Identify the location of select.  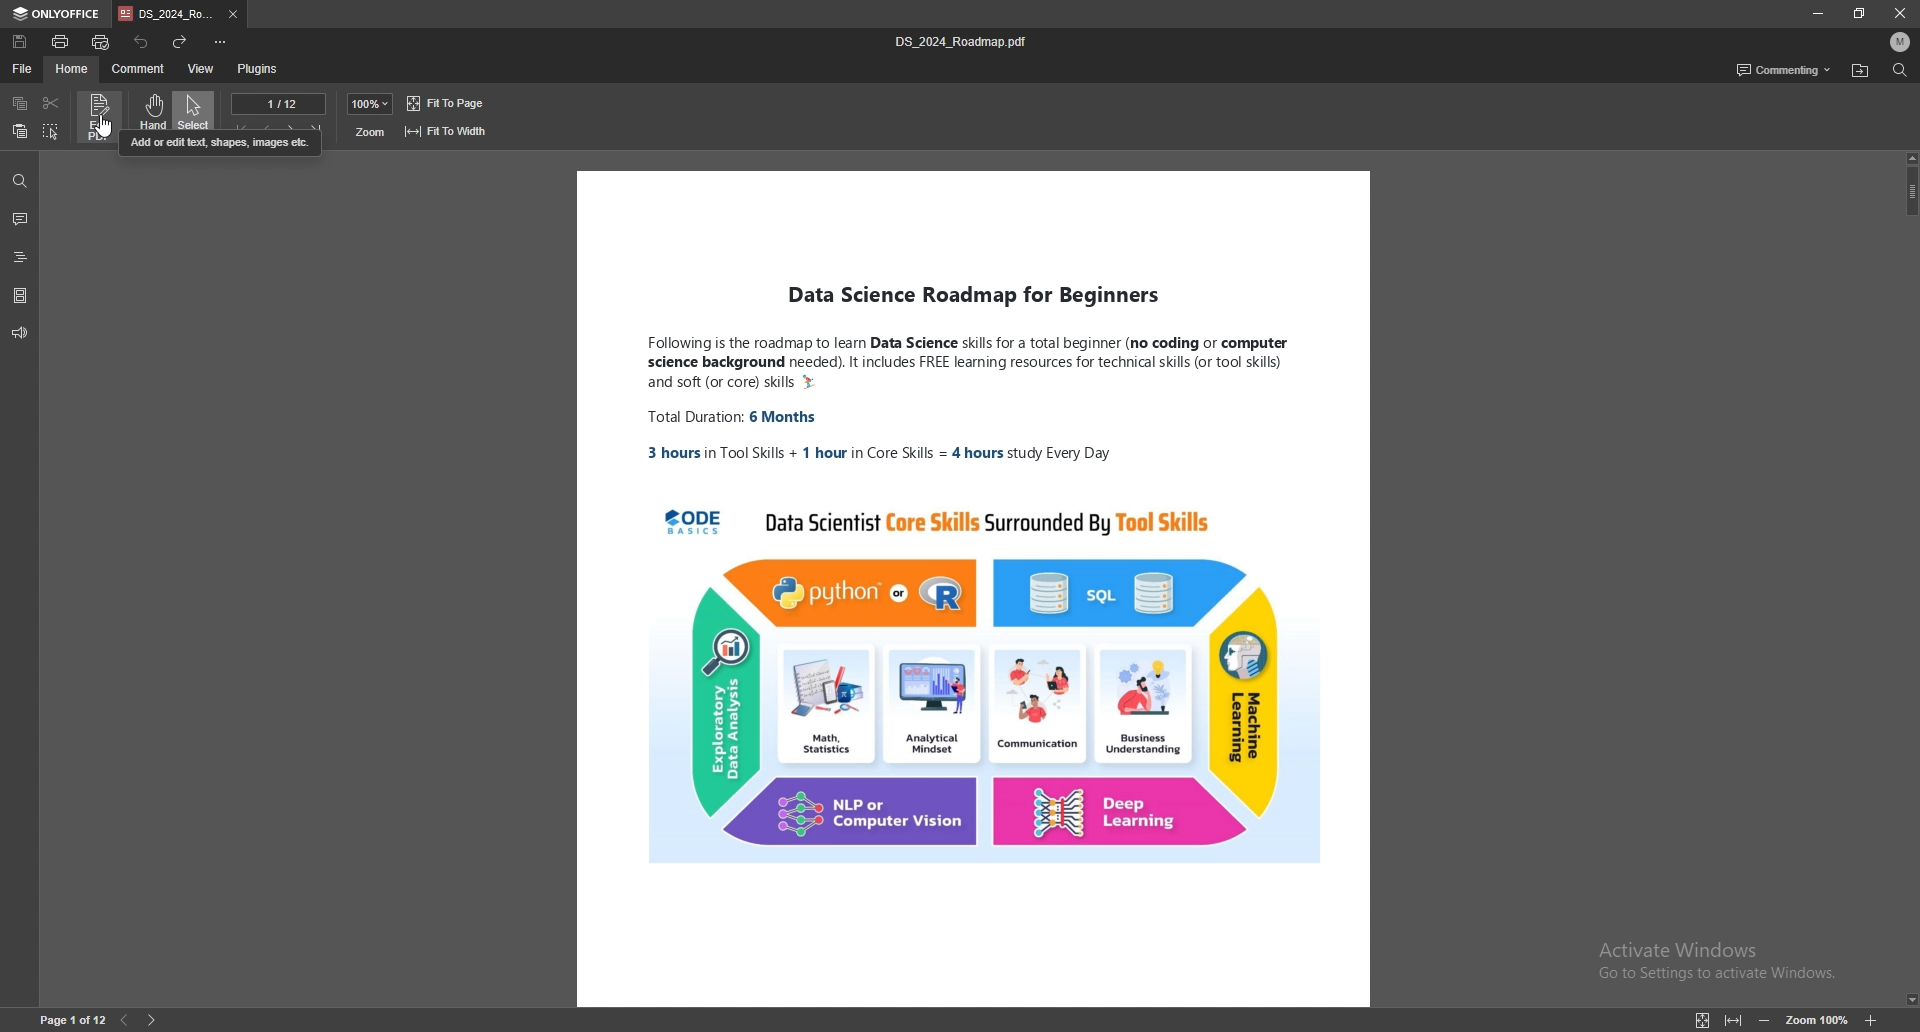
(52, 131).